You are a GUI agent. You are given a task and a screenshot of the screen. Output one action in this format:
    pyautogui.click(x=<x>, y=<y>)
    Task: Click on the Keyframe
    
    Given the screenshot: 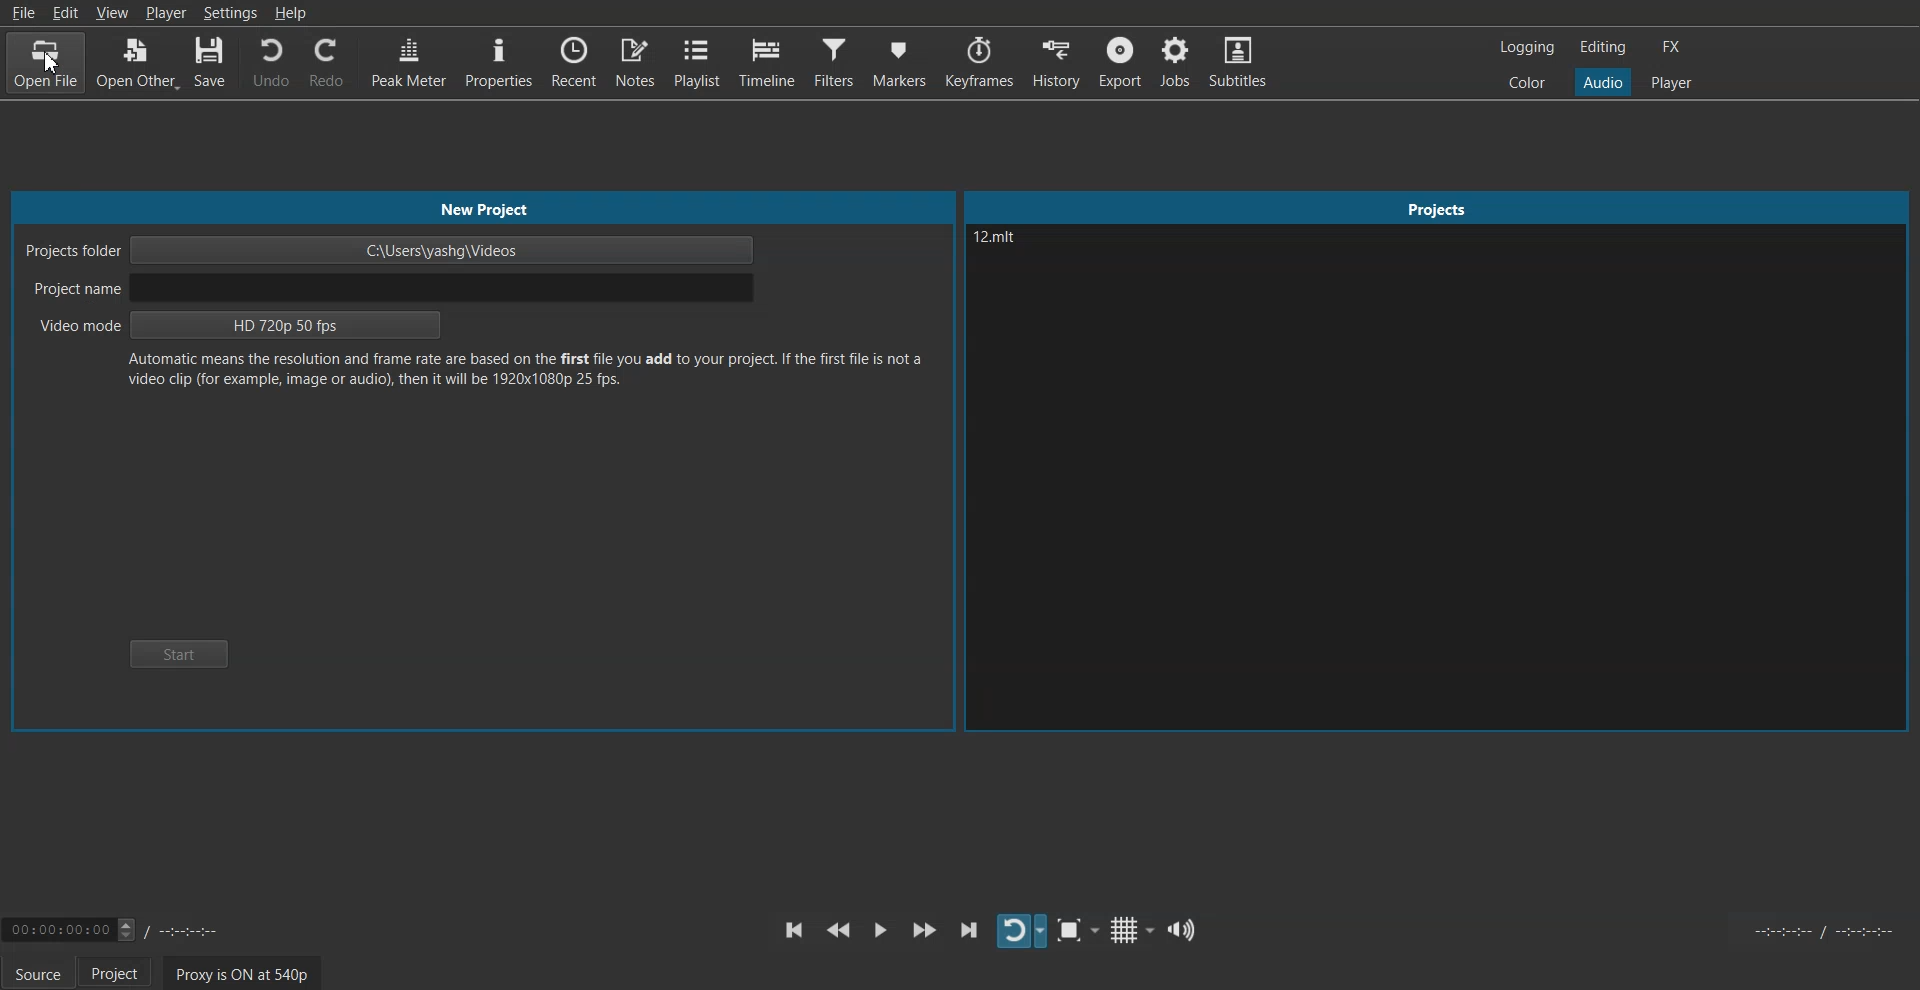 What is the action you would take?
    pyautogui.click(x=979, y=62)
    